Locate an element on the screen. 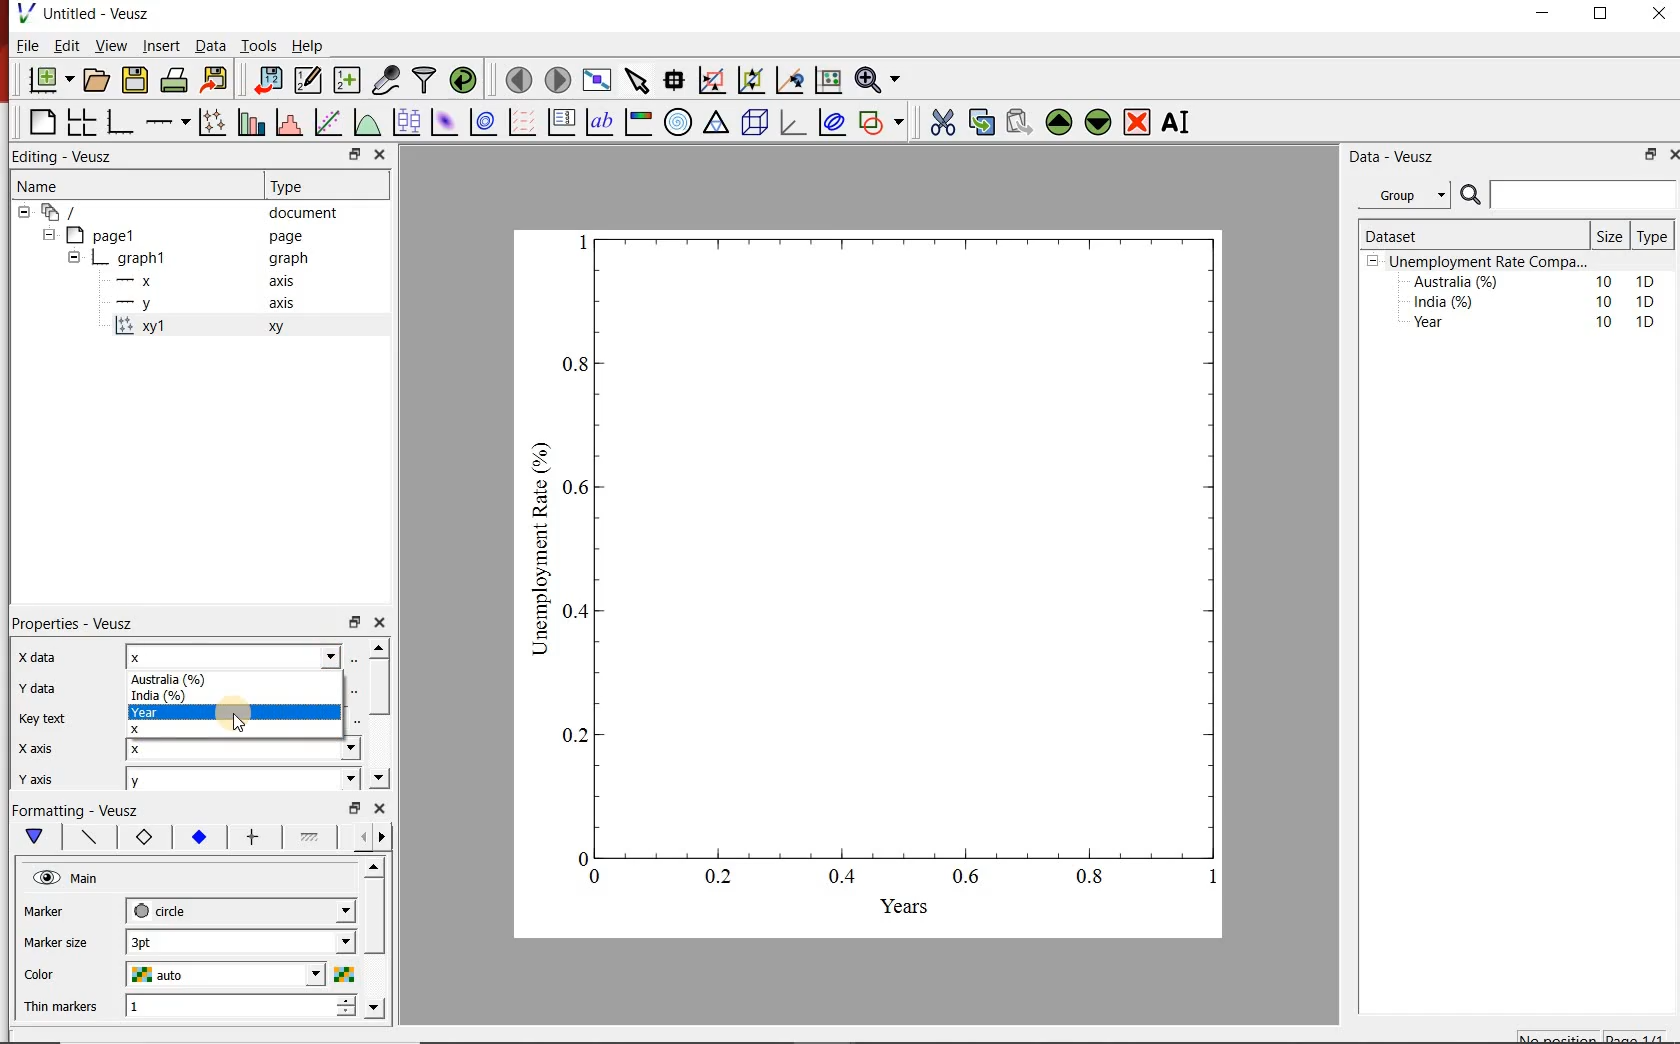 The width and height of the screenshot is (1680, 1044). hide/unhide is located at coordinates (46, 877).